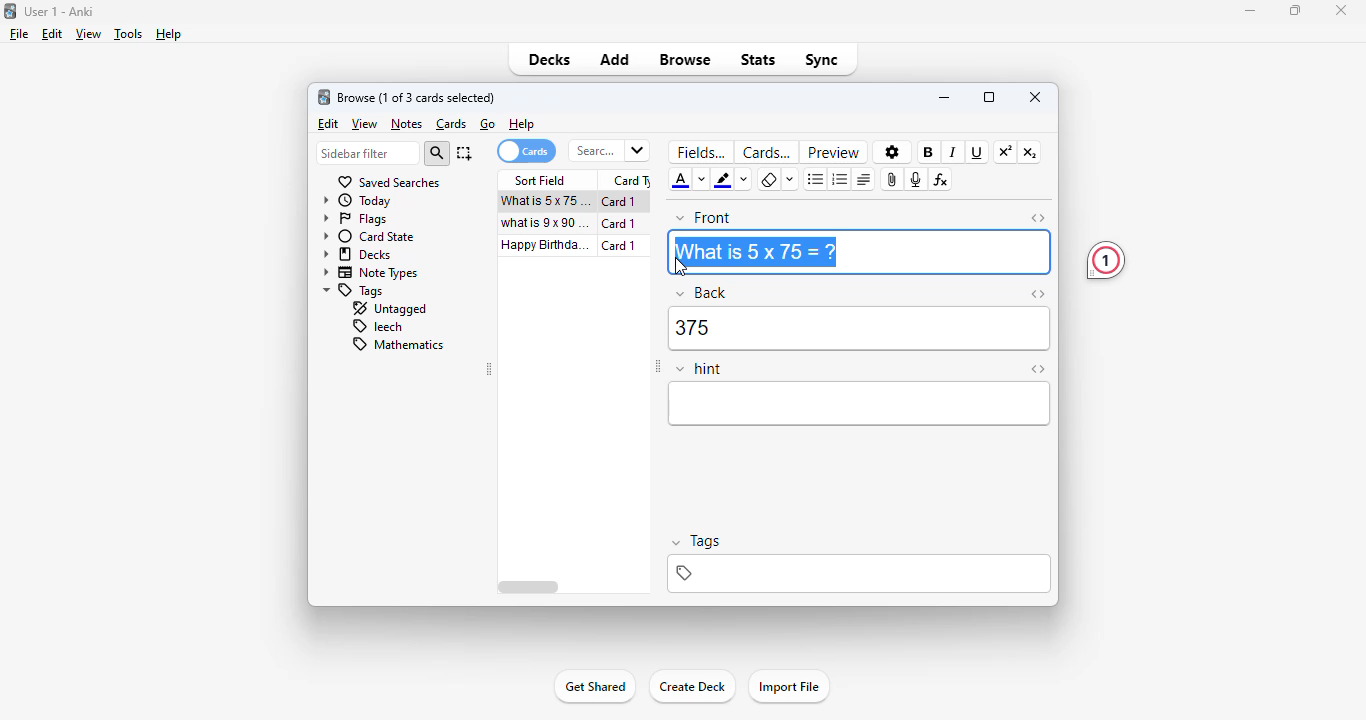 The height and width of the screenshot is (720, 1366). Describe the element at coordinates (400, 345) in the screenshot. I see `mathematics` at that location.